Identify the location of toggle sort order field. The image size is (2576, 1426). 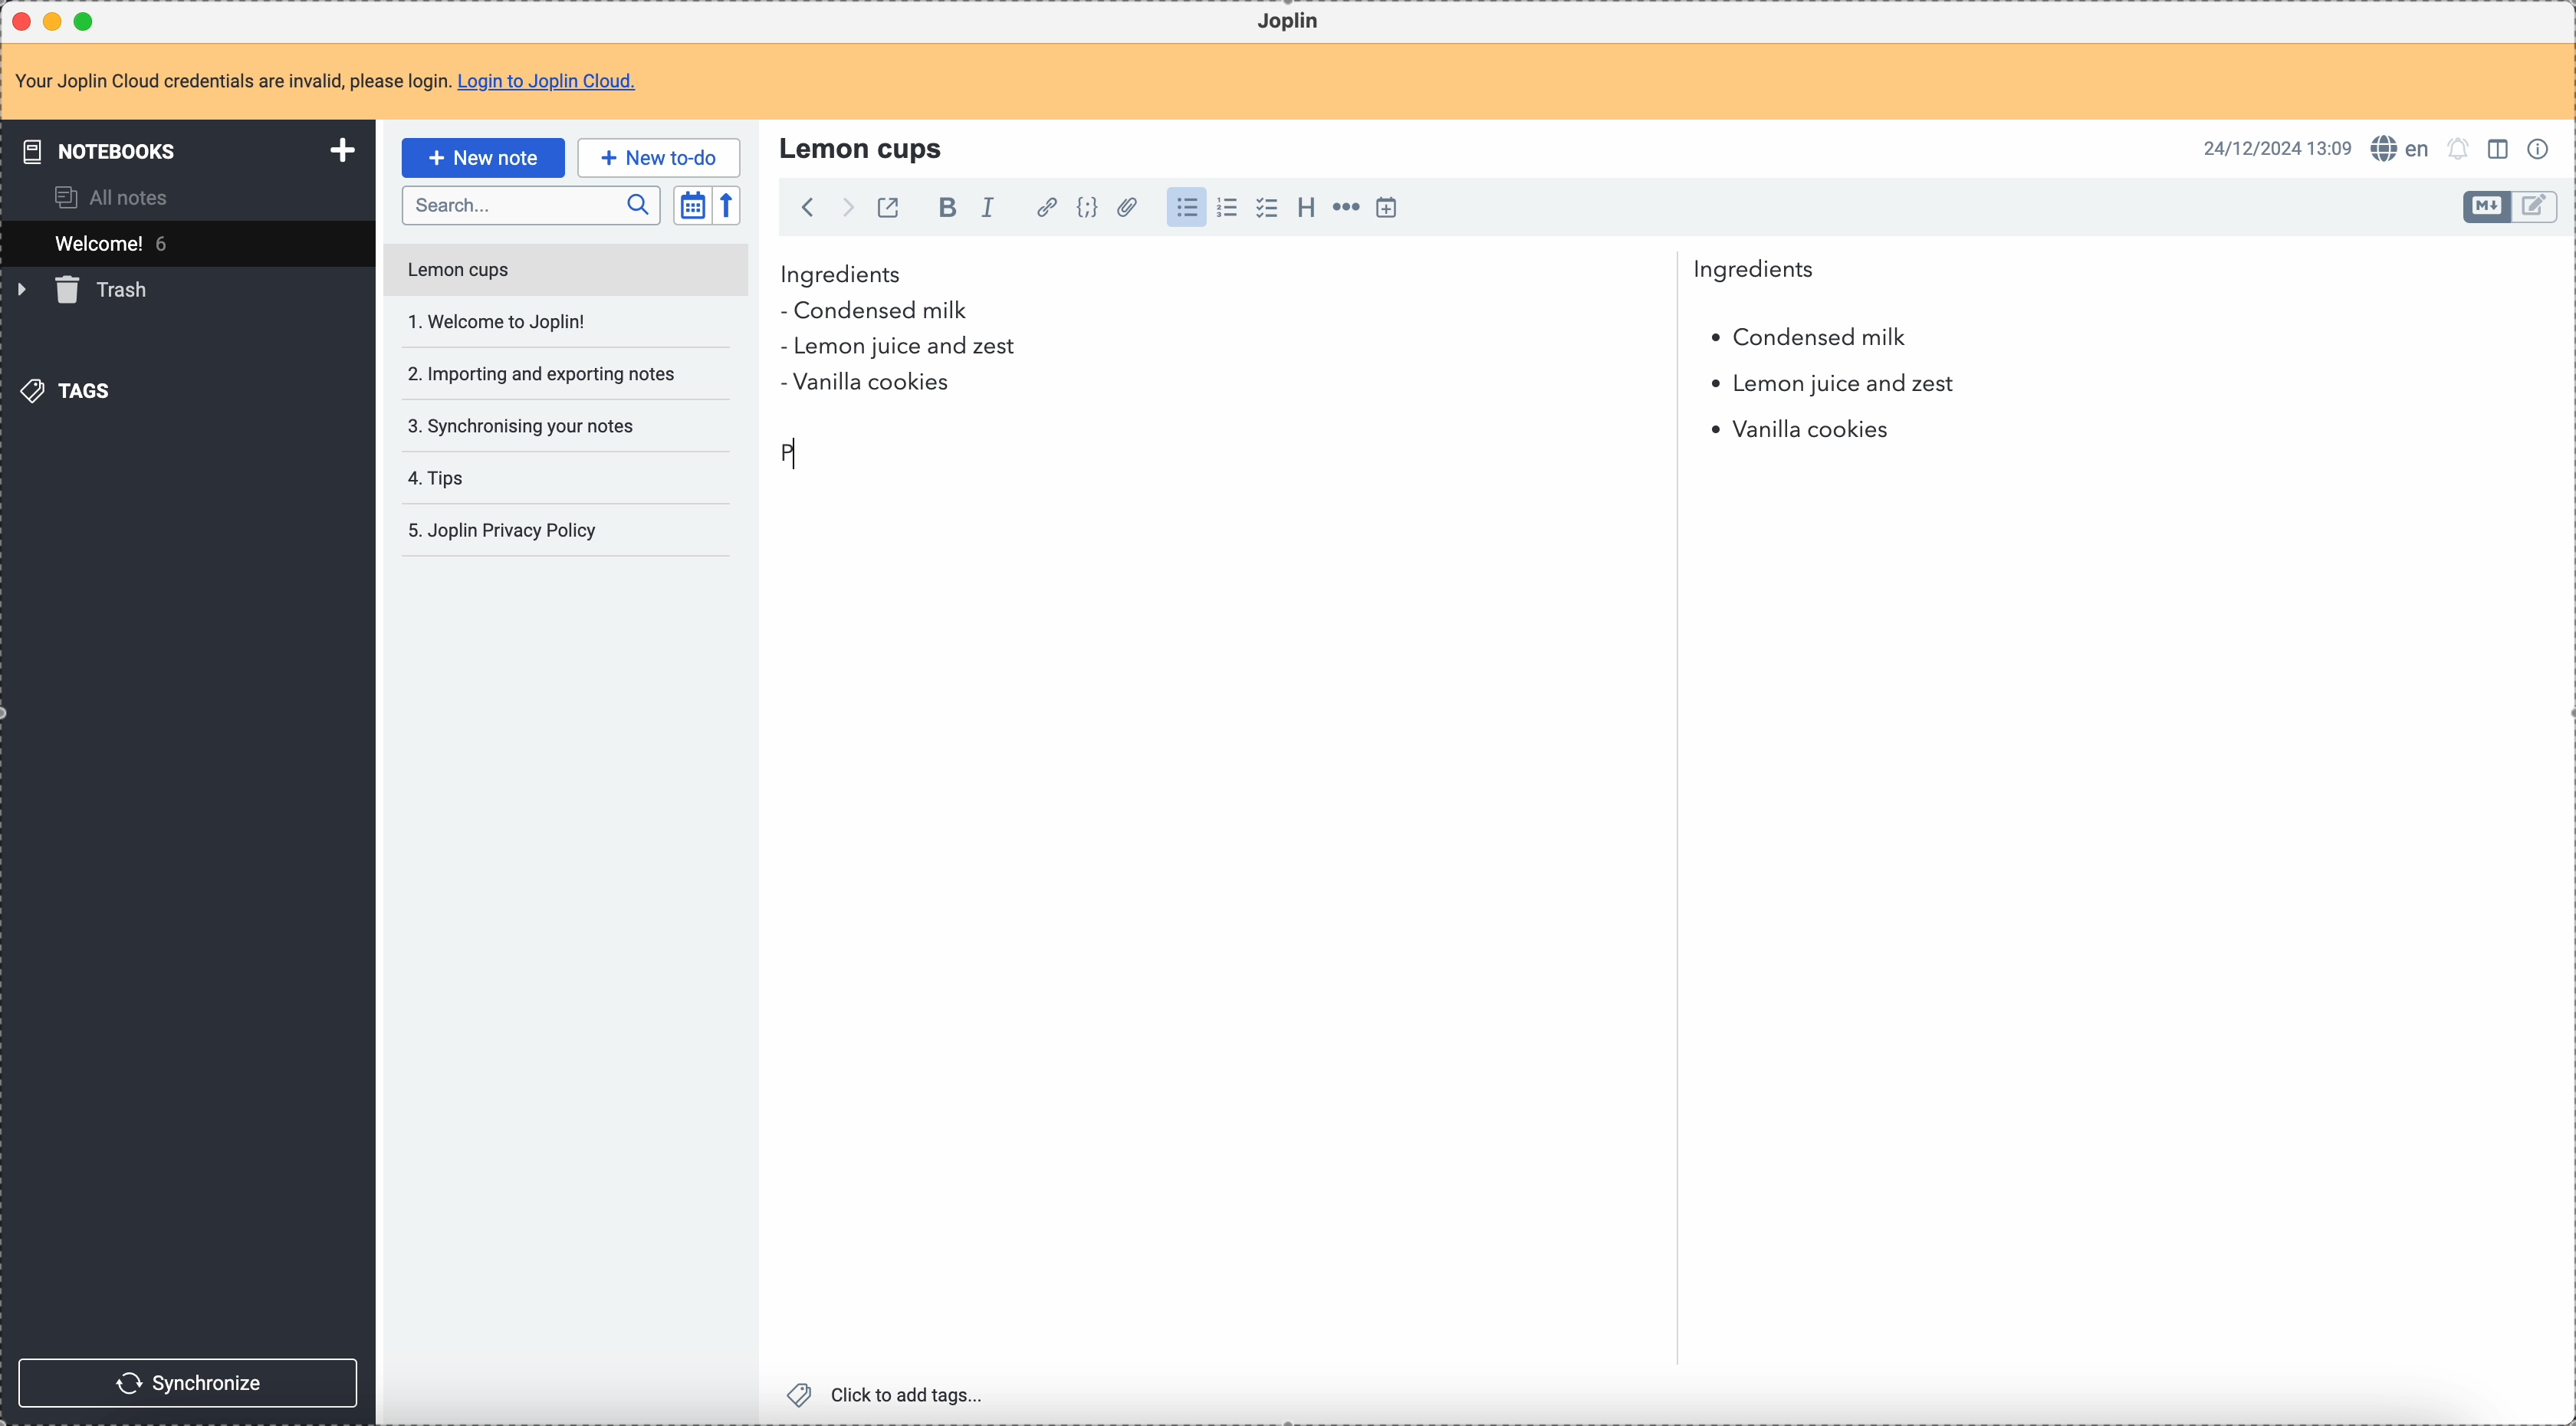
(692, 206).